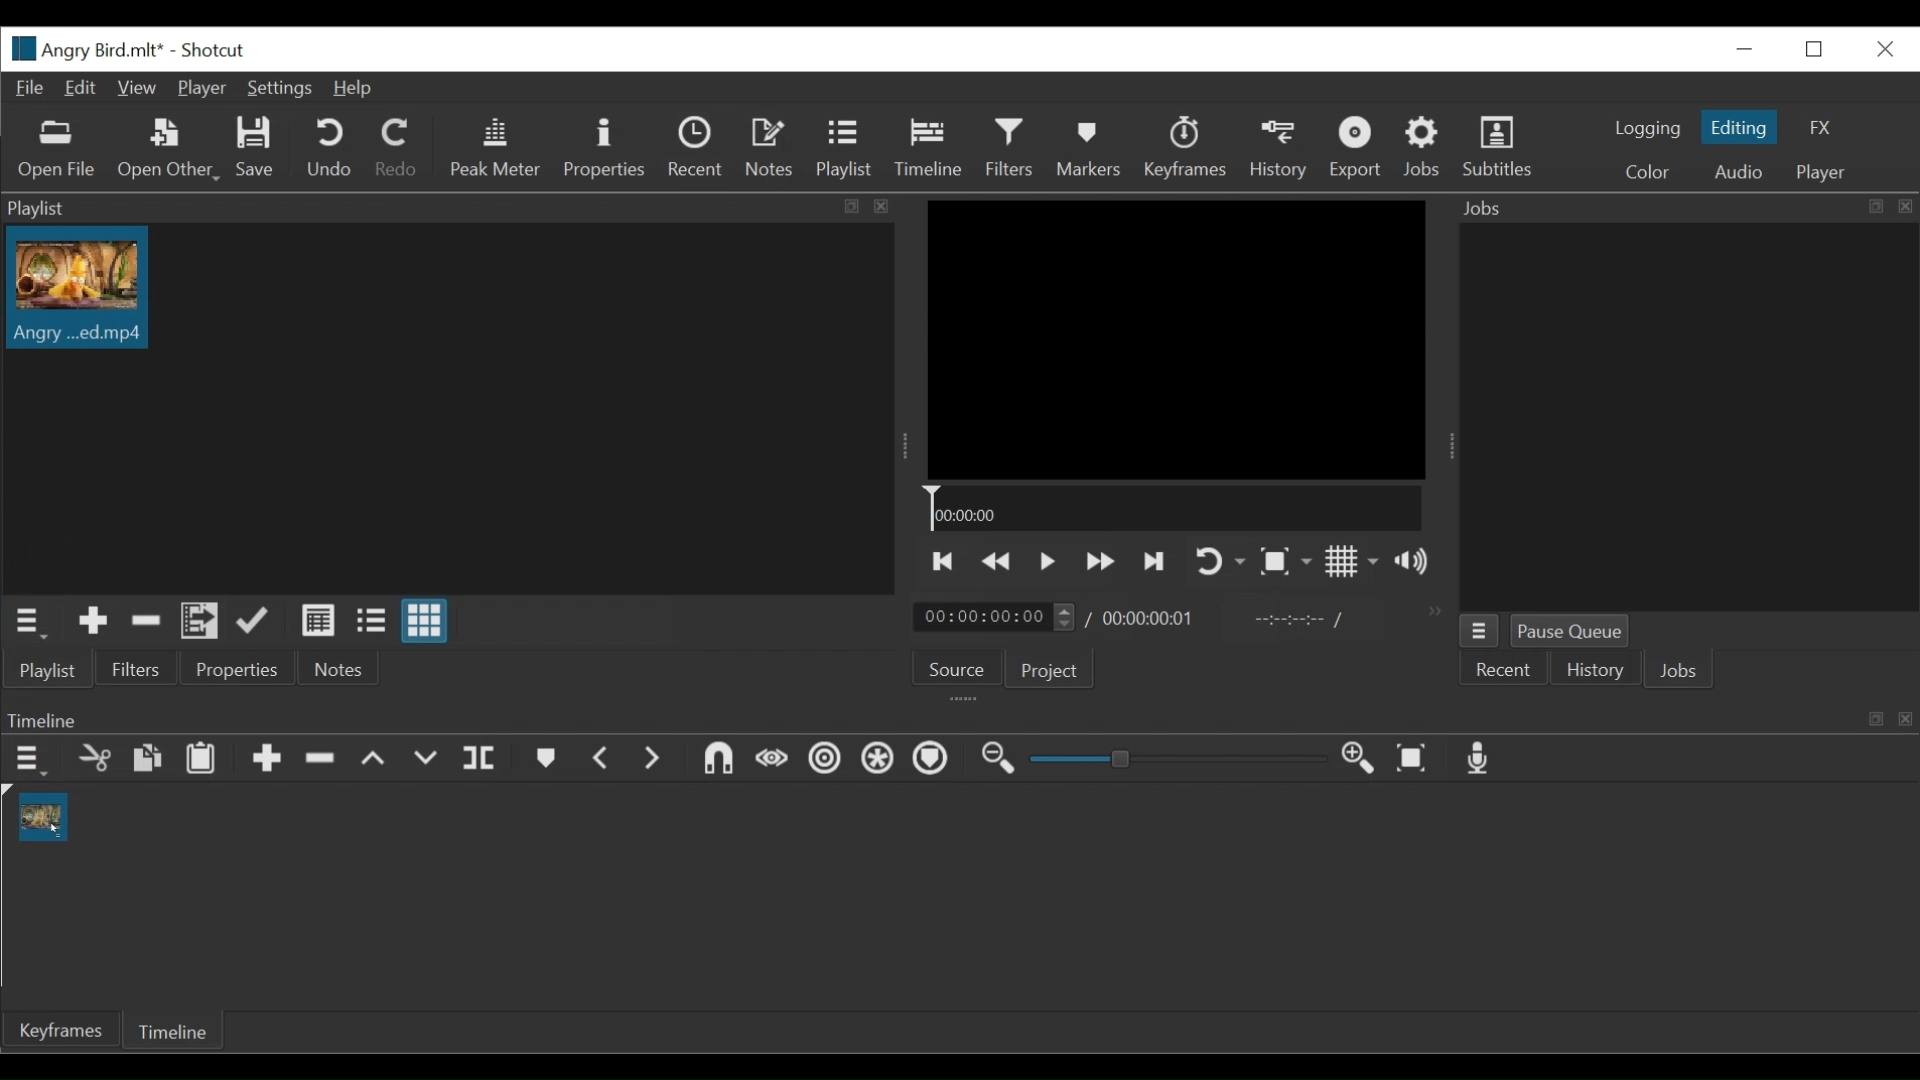 The image size is (1920, 1080). I want to click on Previous marker, so click(603, 759).